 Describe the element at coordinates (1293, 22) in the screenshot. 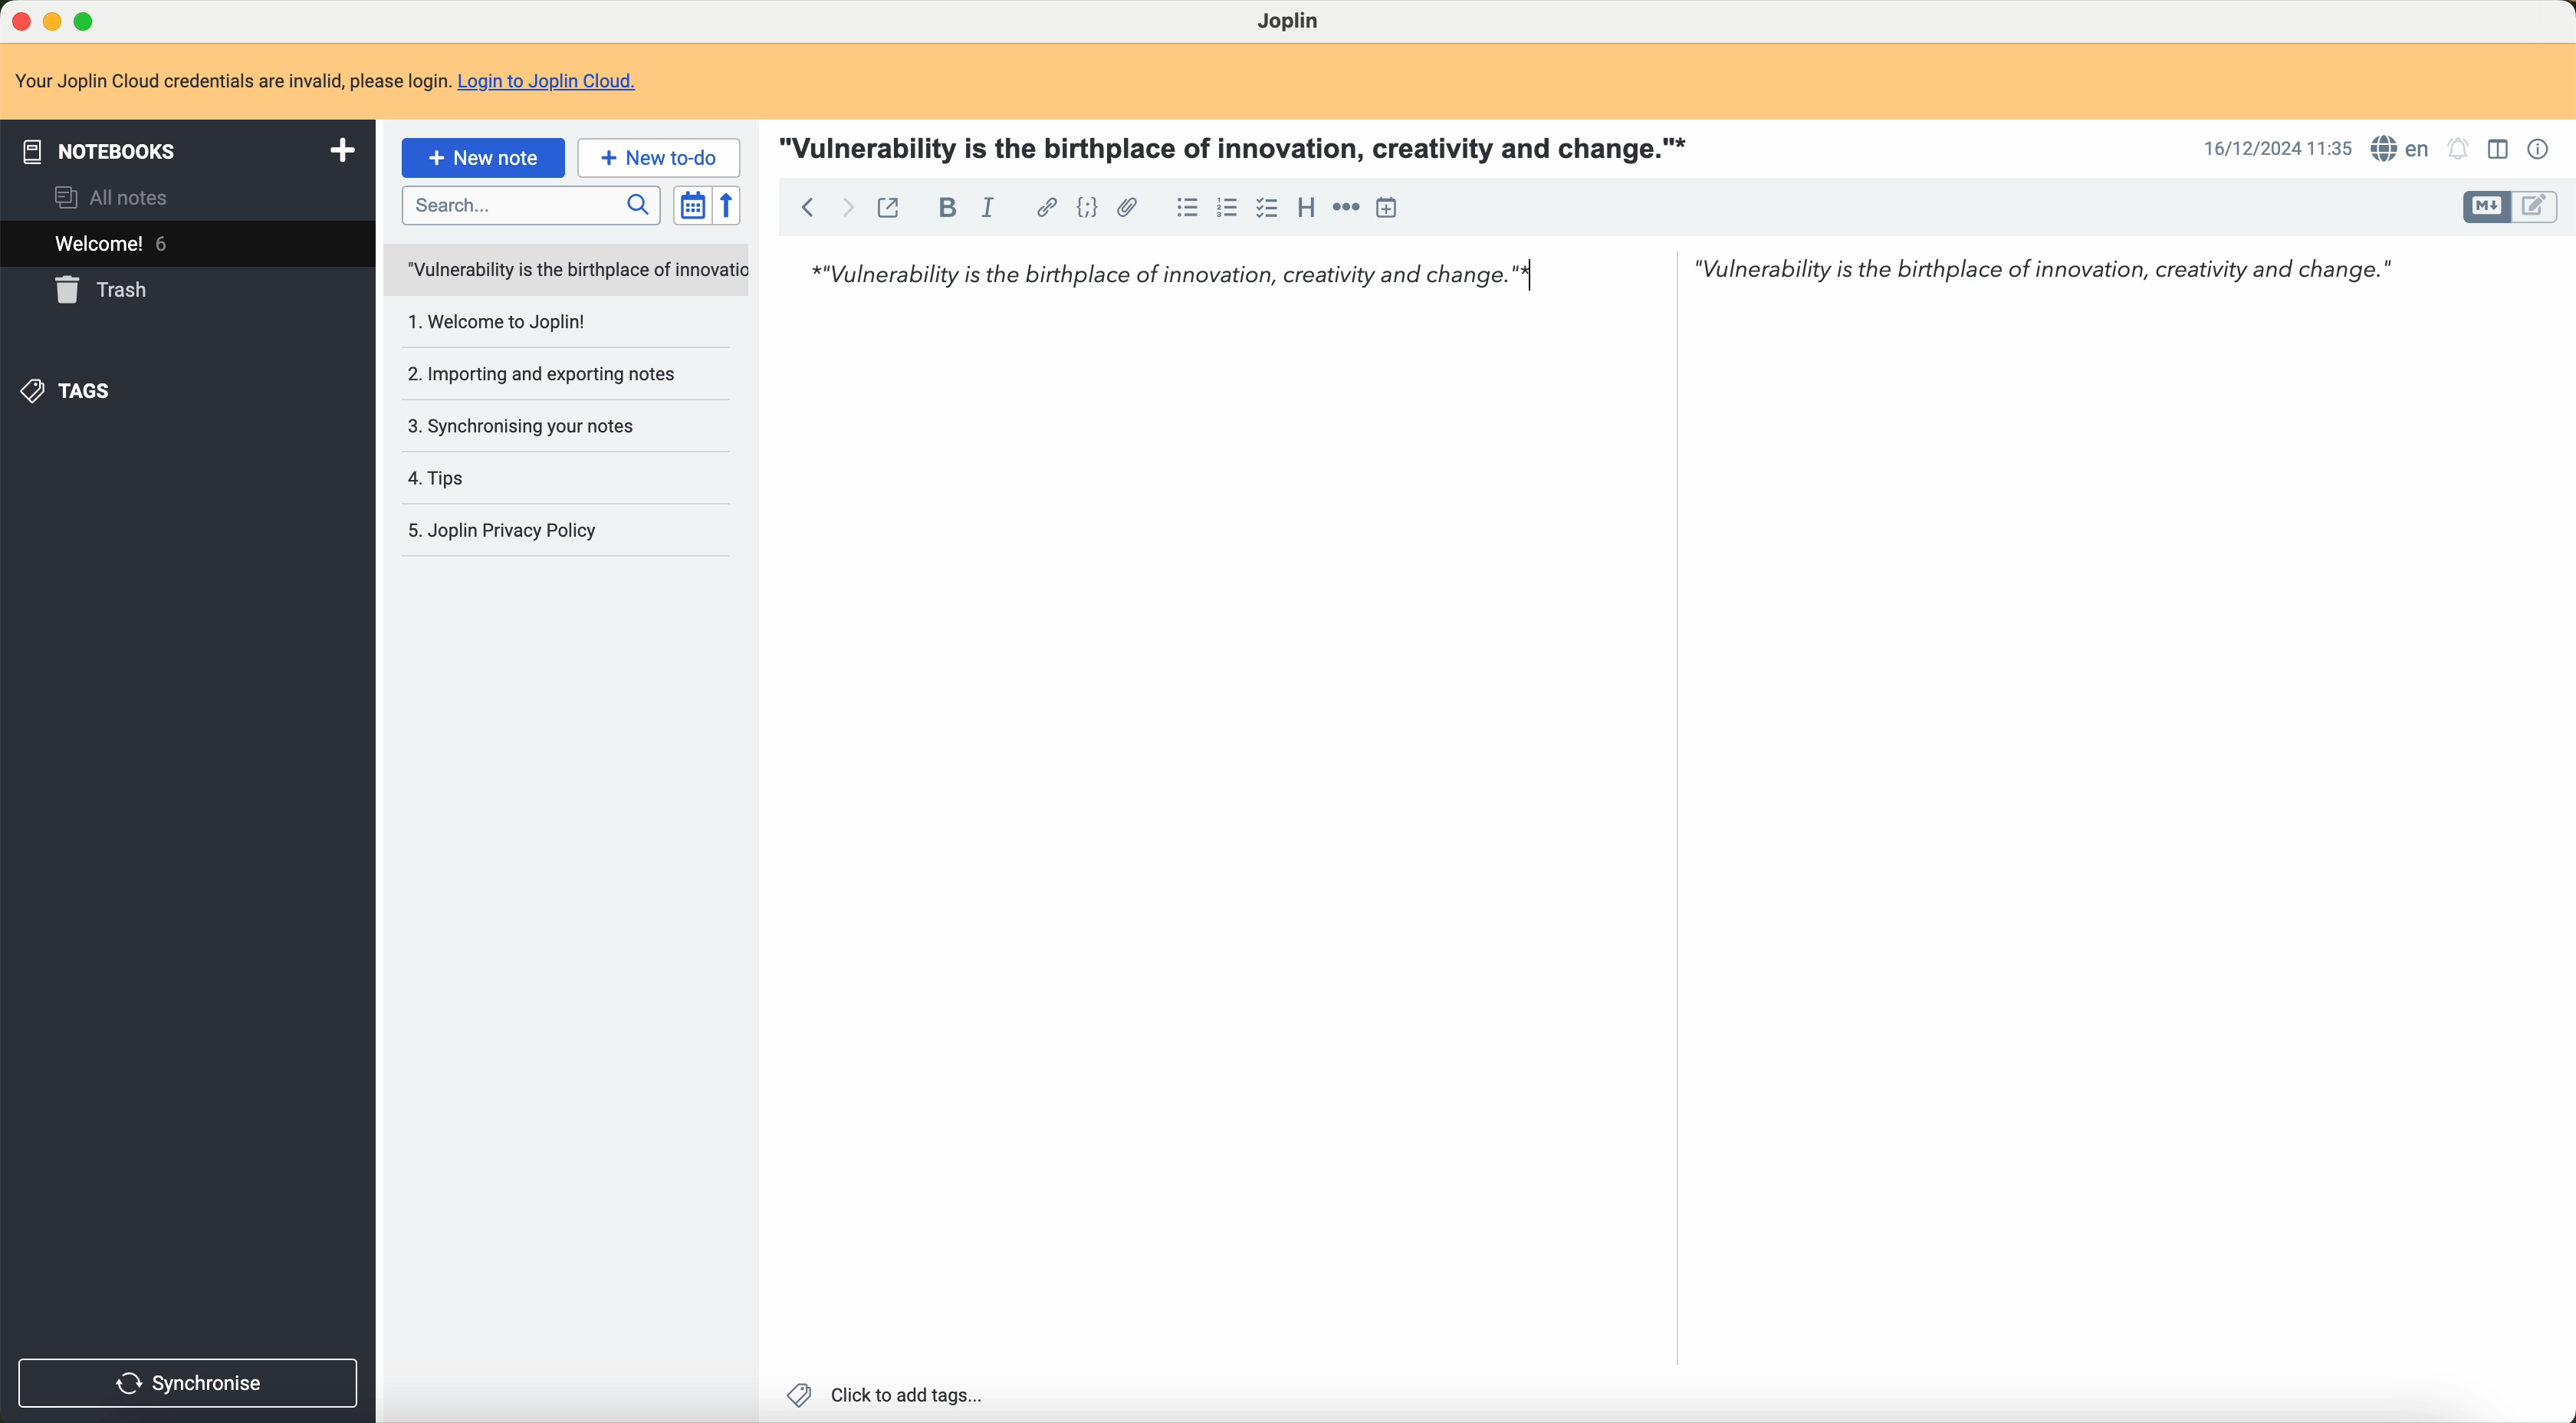

I see `Joplin` at that location.